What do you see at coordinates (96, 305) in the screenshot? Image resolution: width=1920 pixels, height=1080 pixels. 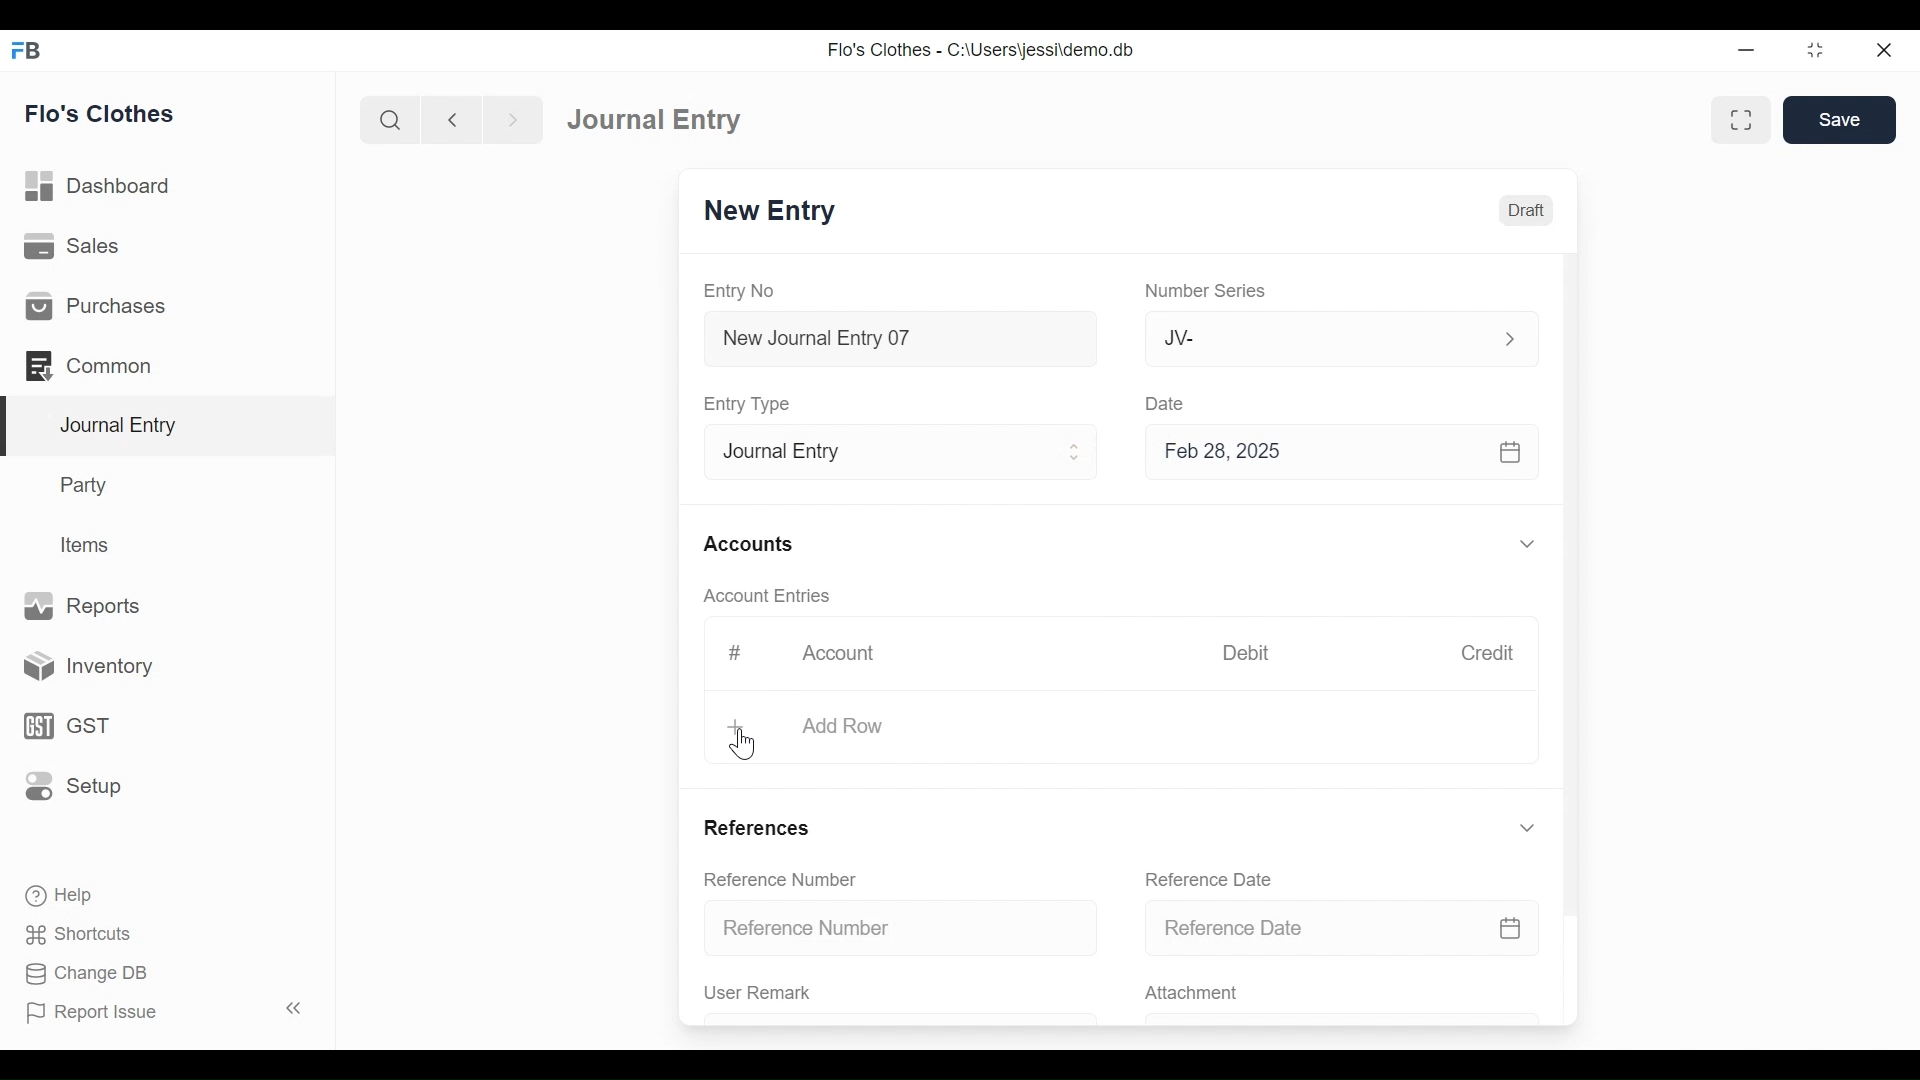 I see `Purchases` at bounding box center [96, 305].